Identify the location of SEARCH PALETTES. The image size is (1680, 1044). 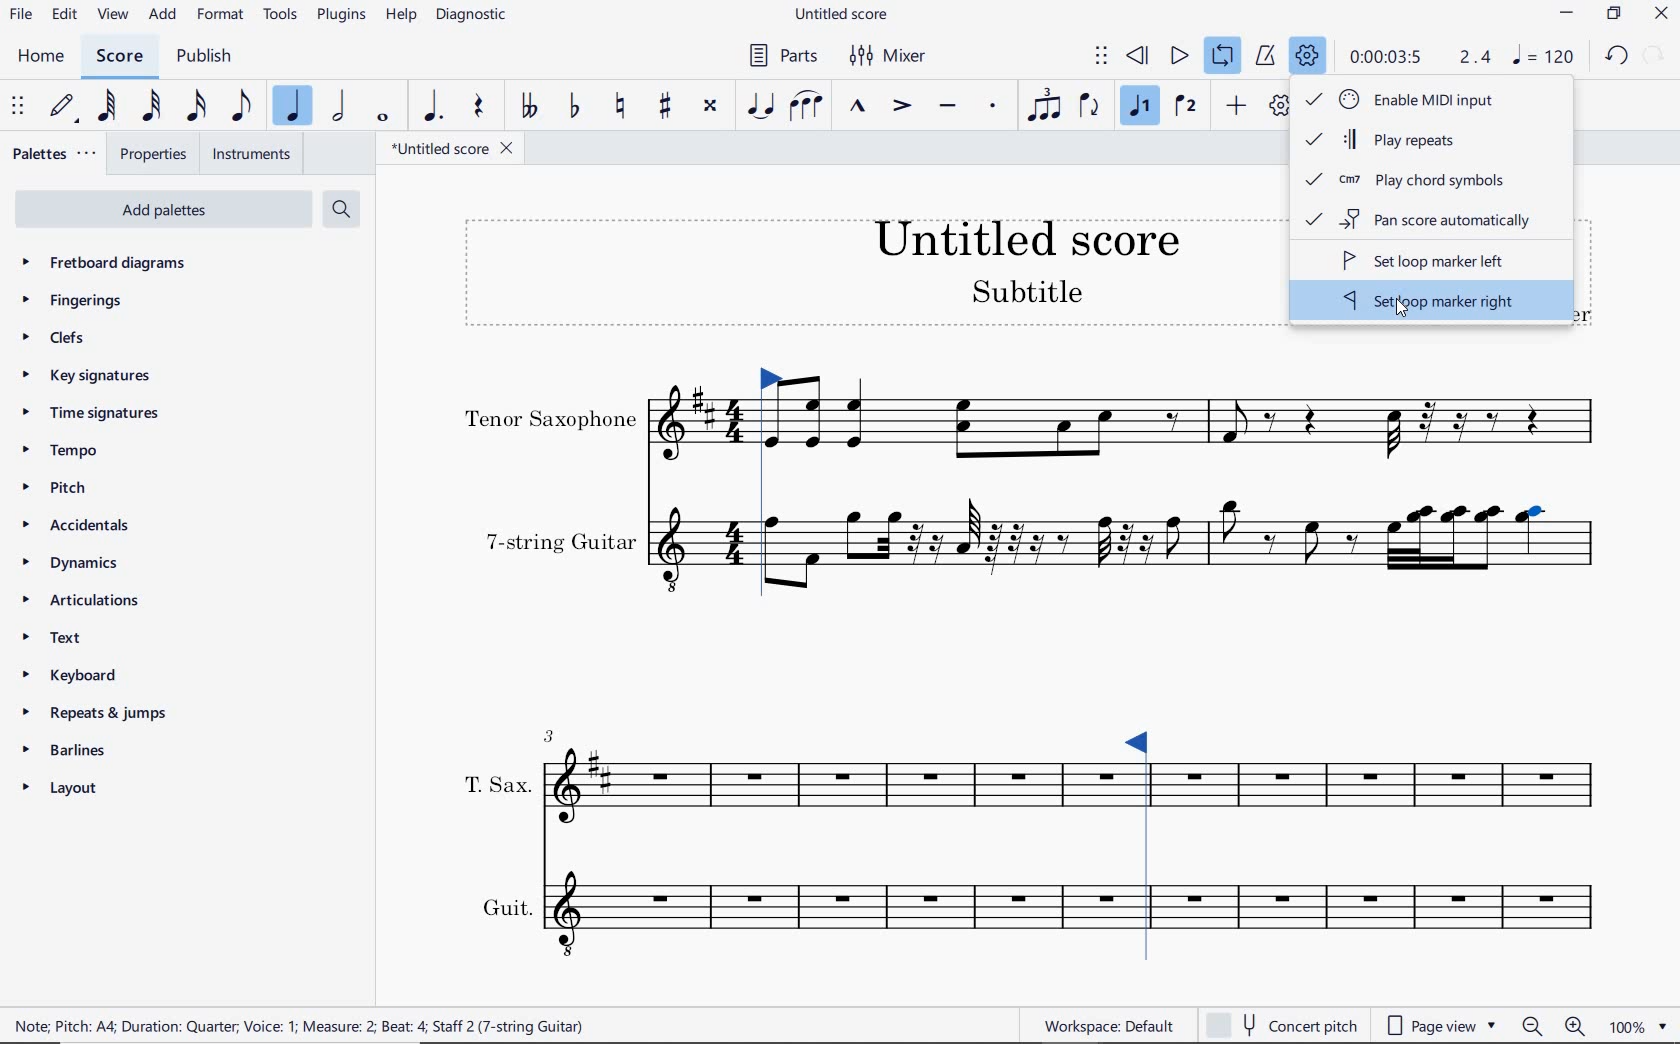
(341, 208).